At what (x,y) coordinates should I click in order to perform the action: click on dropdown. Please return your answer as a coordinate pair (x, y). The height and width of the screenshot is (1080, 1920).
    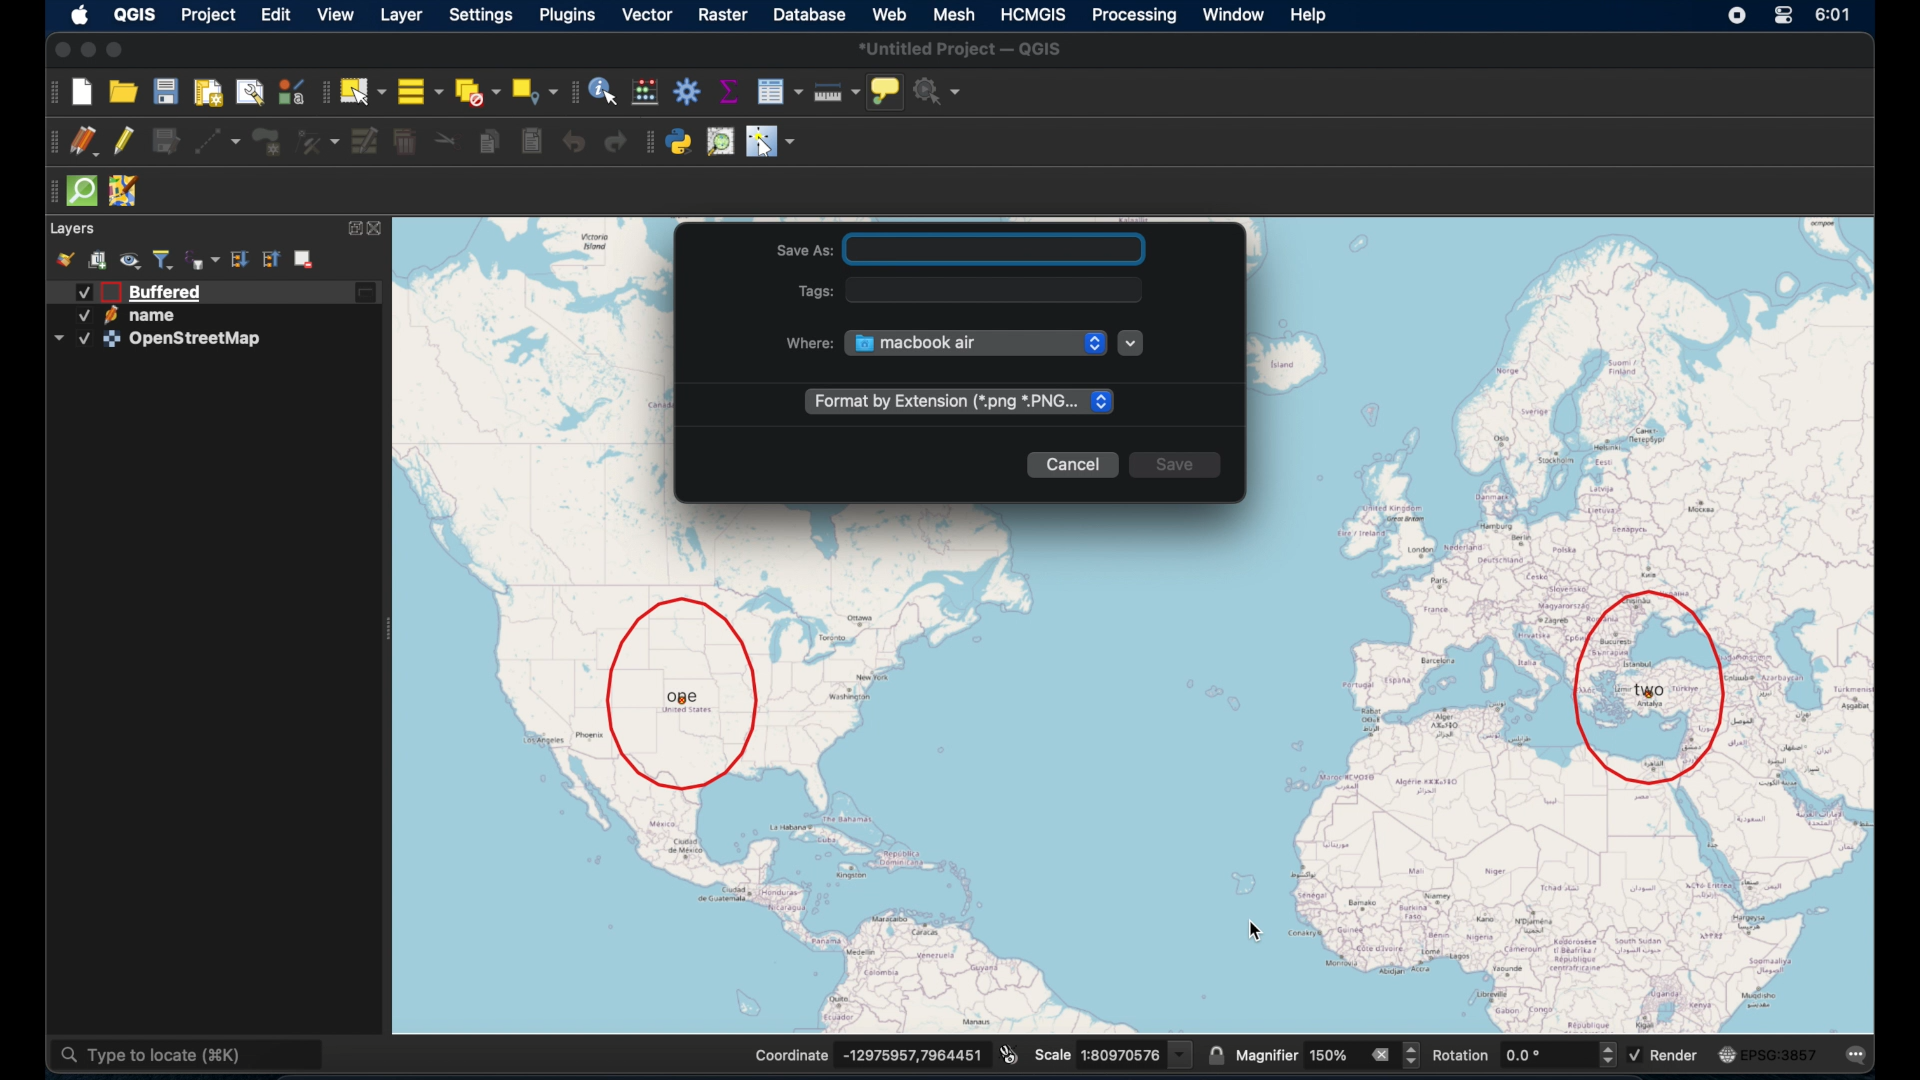
    Looking at the image, I should click on (57, 339).